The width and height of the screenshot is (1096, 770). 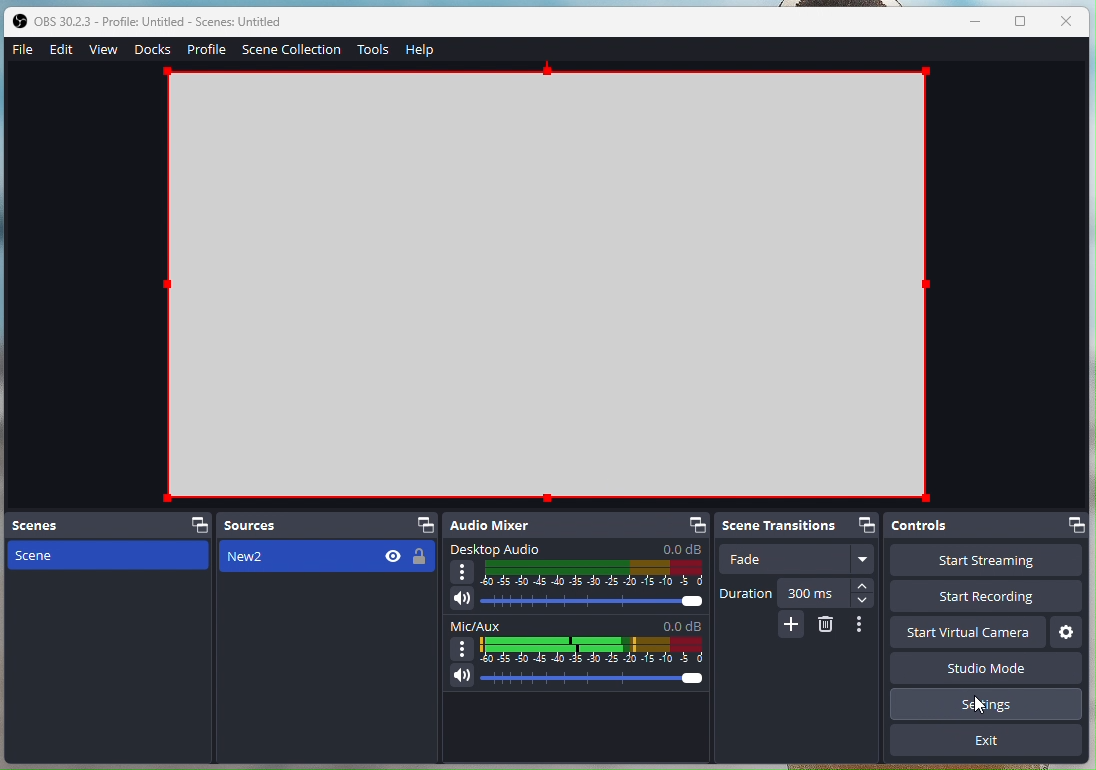 I want to click on Start recording, so click(x=984, y=597).